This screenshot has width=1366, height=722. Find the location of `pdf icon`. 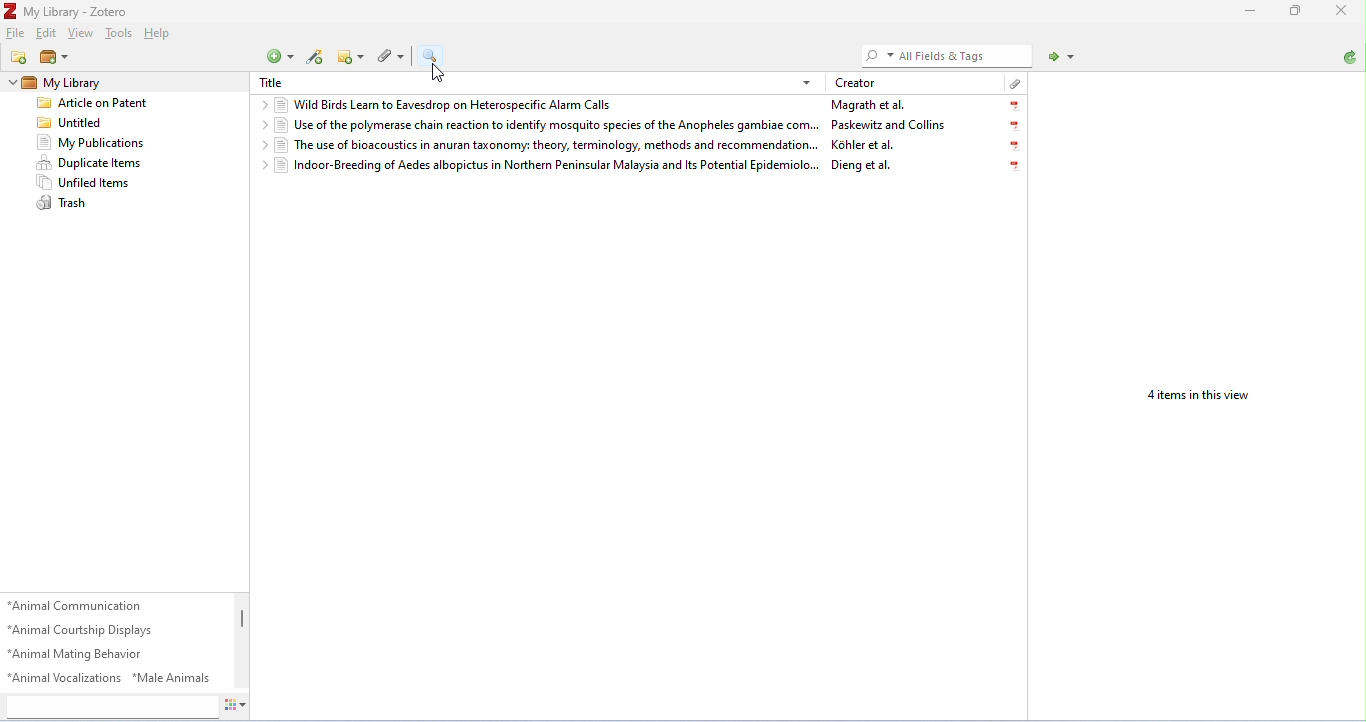

pdf icon is located at coordinates (1015, 106).